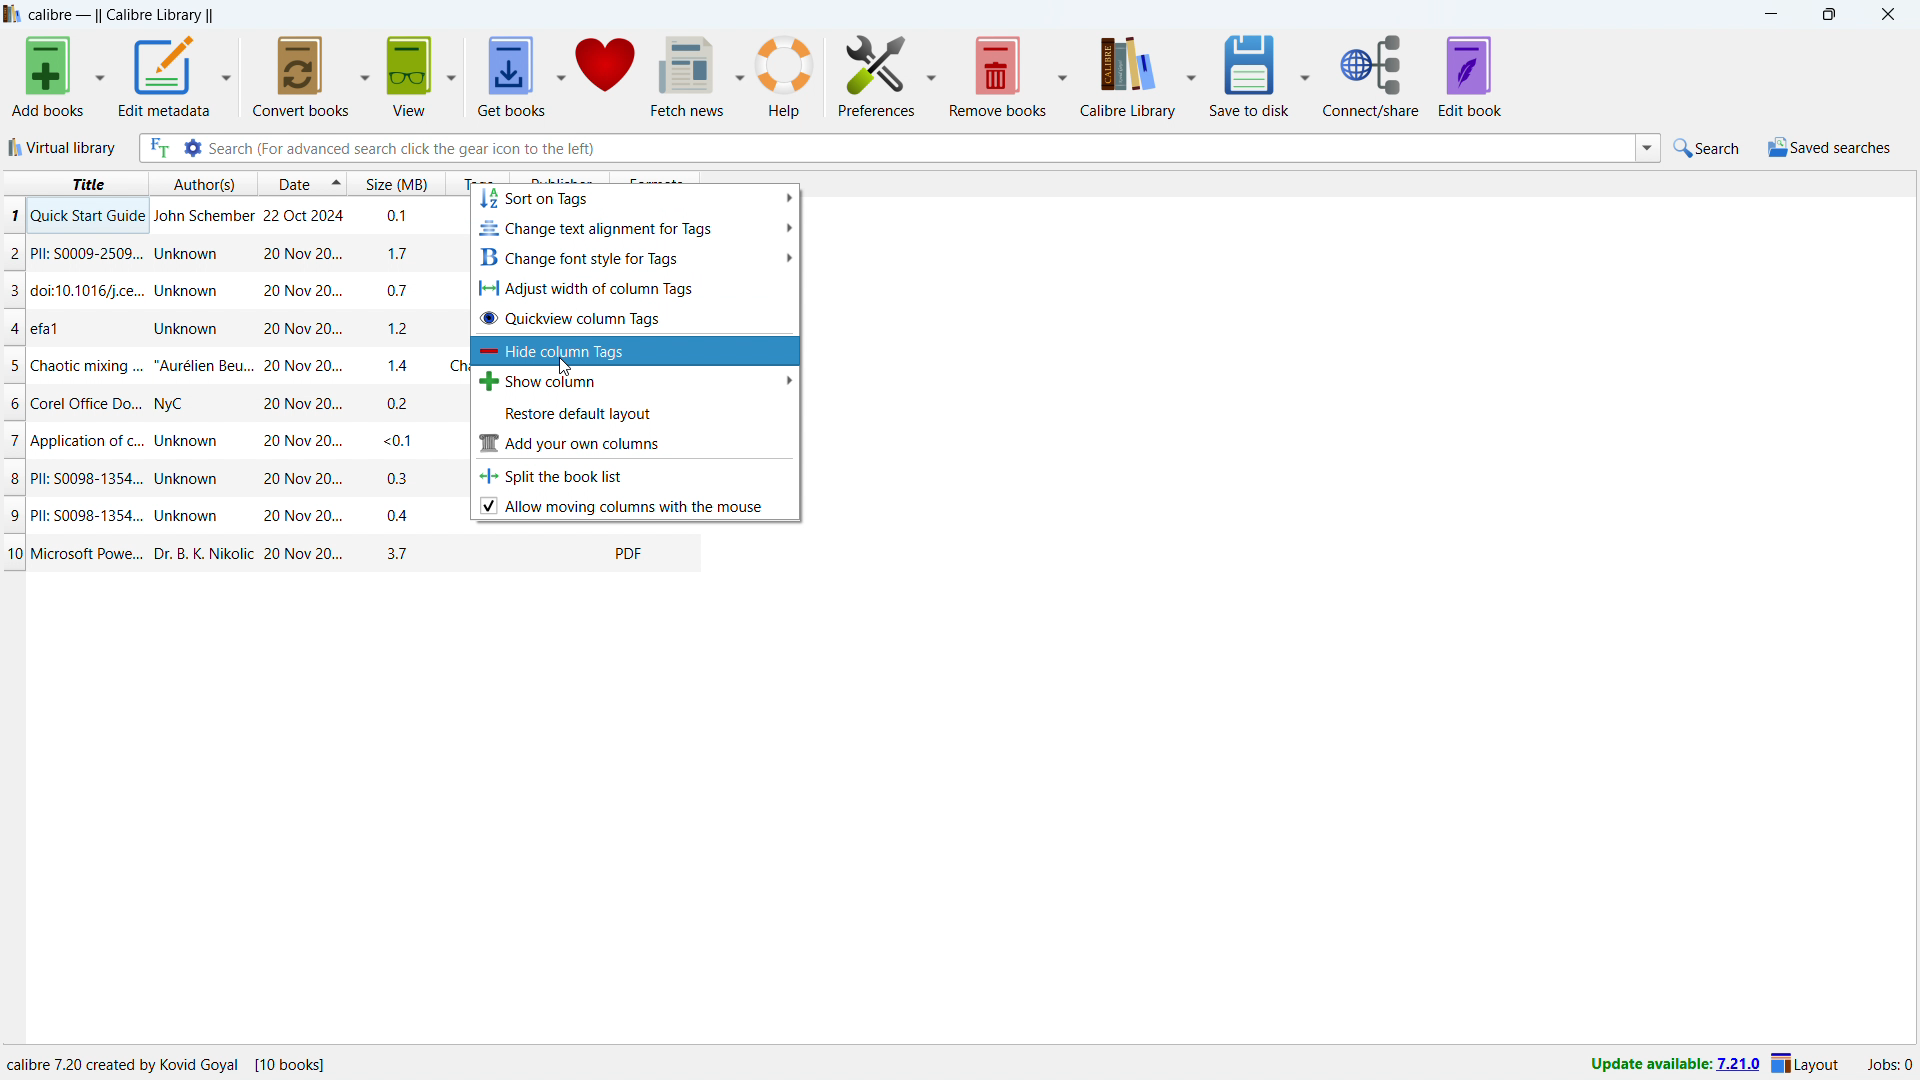  I want to click on view, so click(409, 75).